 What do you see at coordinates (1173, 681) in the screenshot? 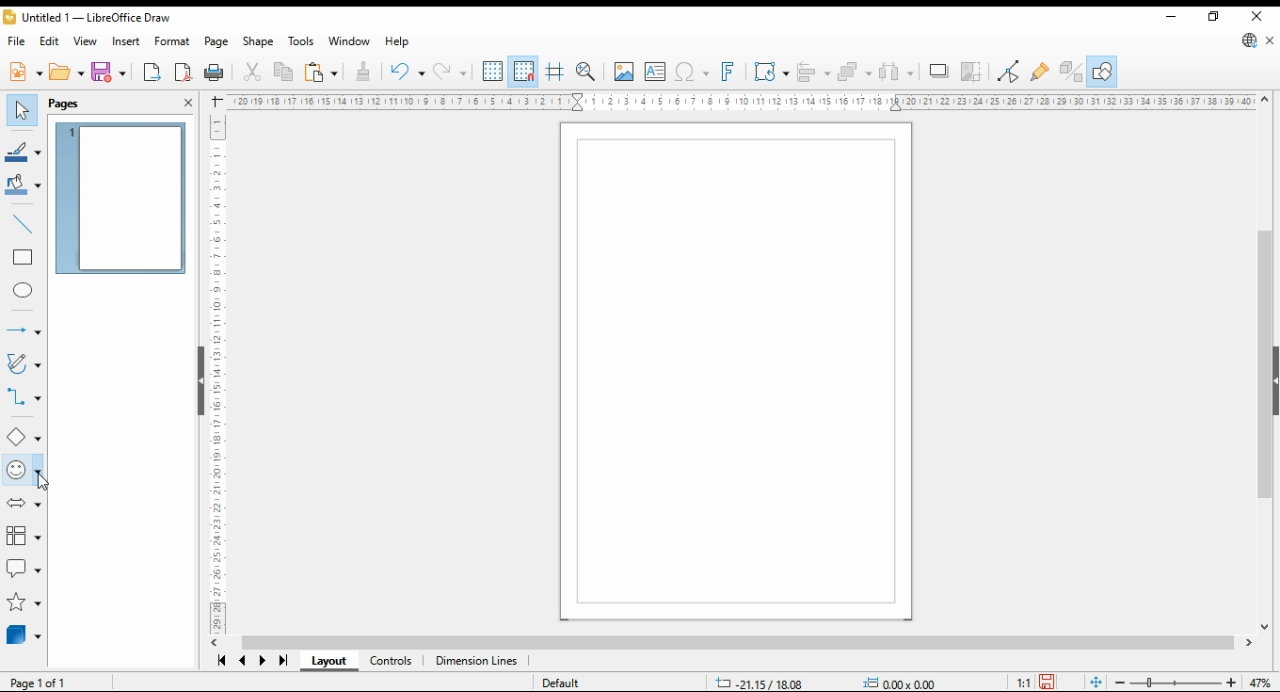
I see `zoom slider` at bounding box center [1173, 681].